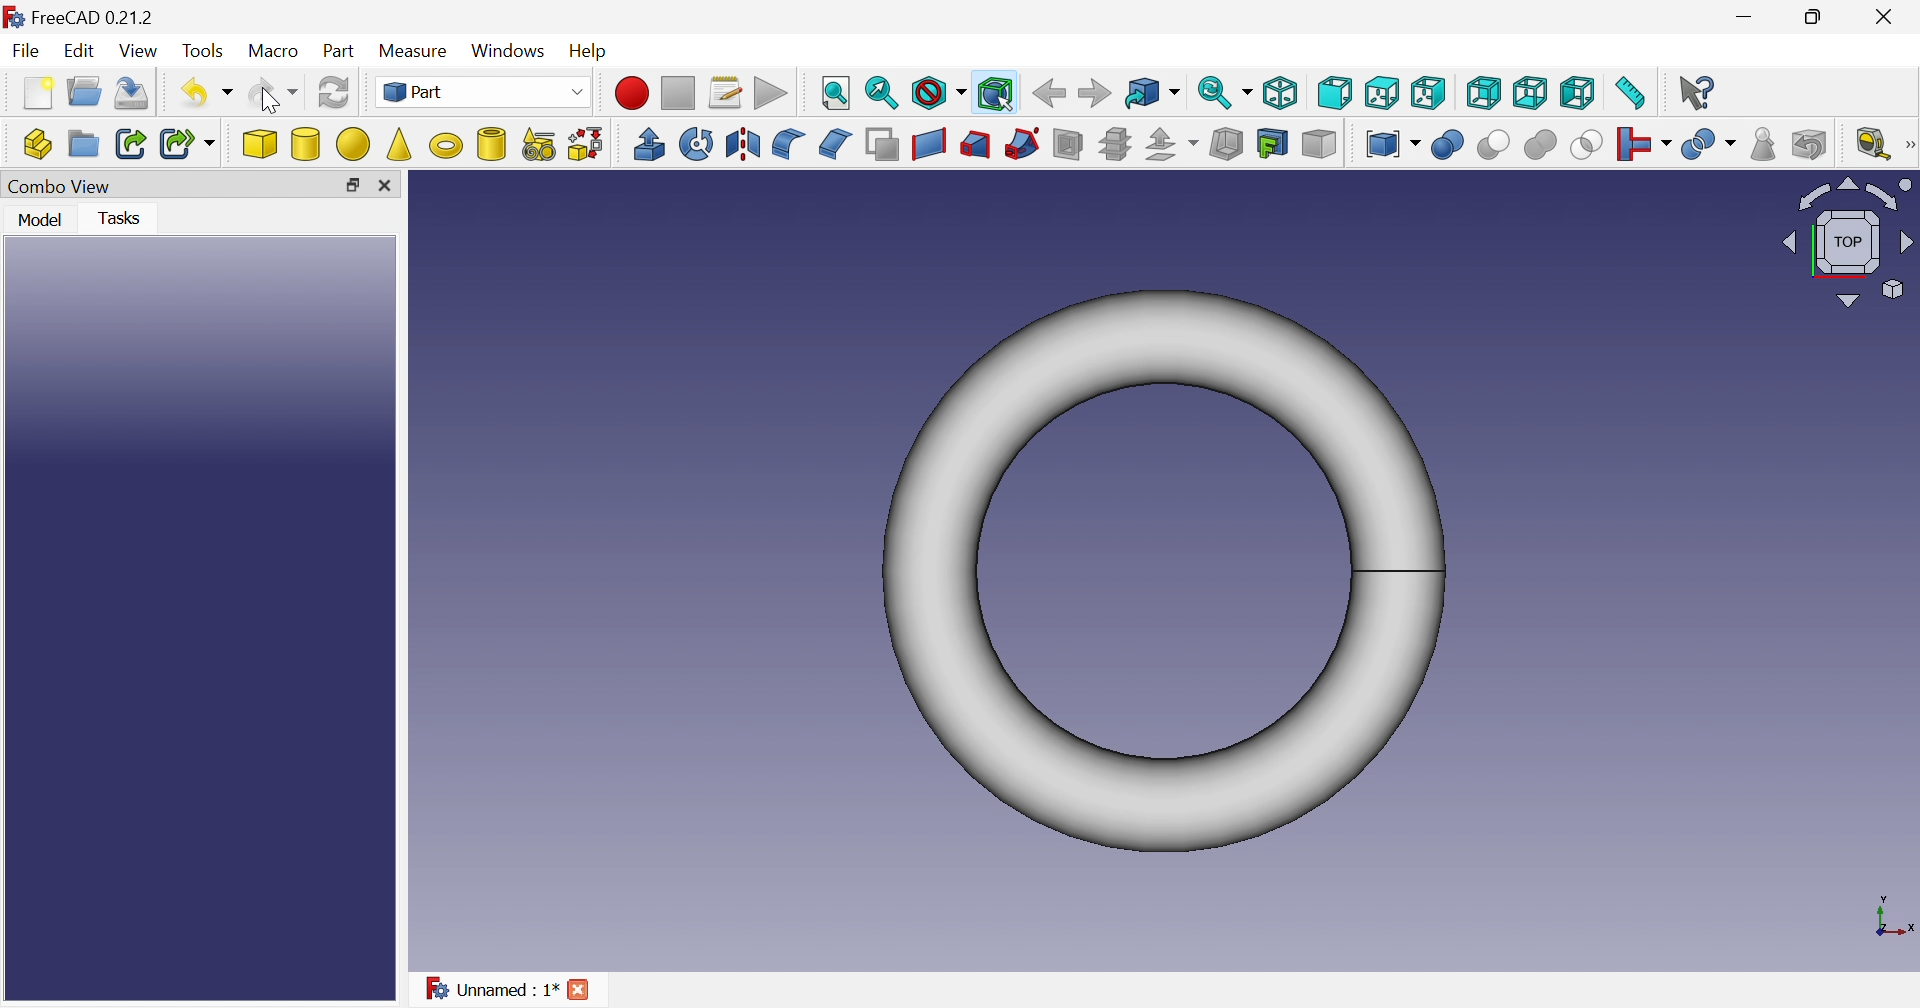  Describe the element at coordinates (1113, 144) in the screenshot. I see `Cross-sections` at that location.